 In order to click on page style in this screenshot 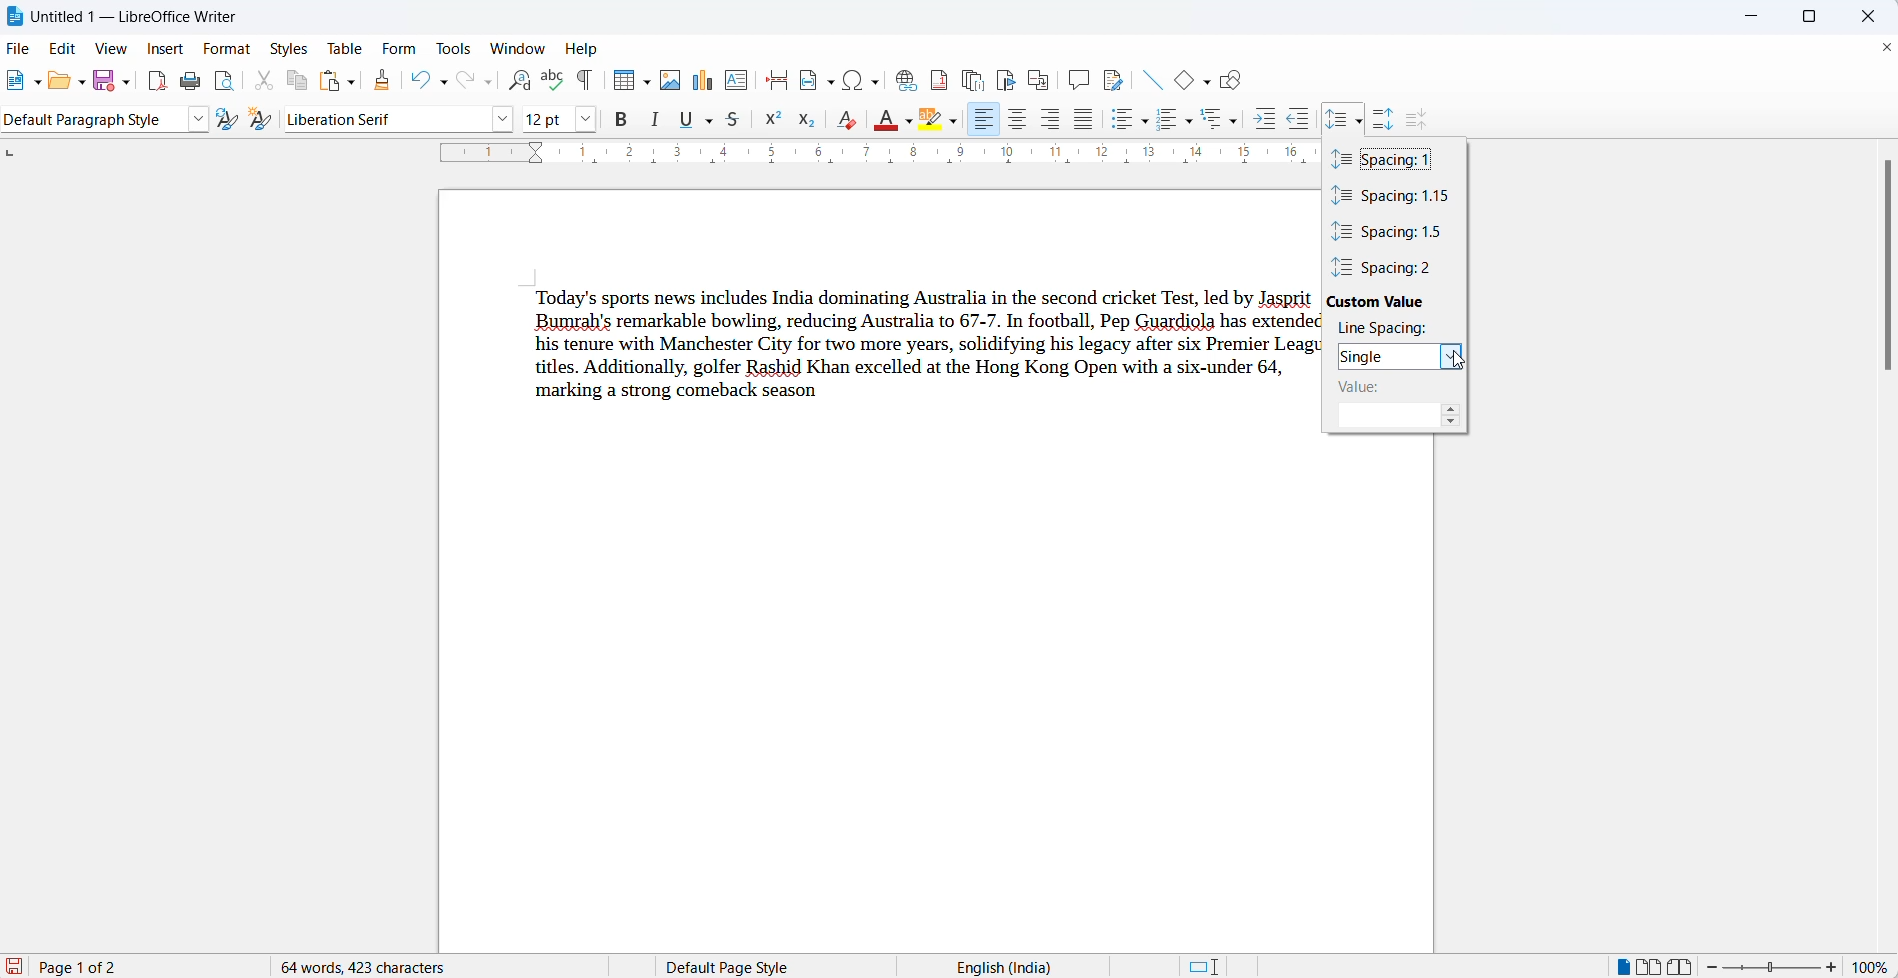, I will do `click(734, 964)`.